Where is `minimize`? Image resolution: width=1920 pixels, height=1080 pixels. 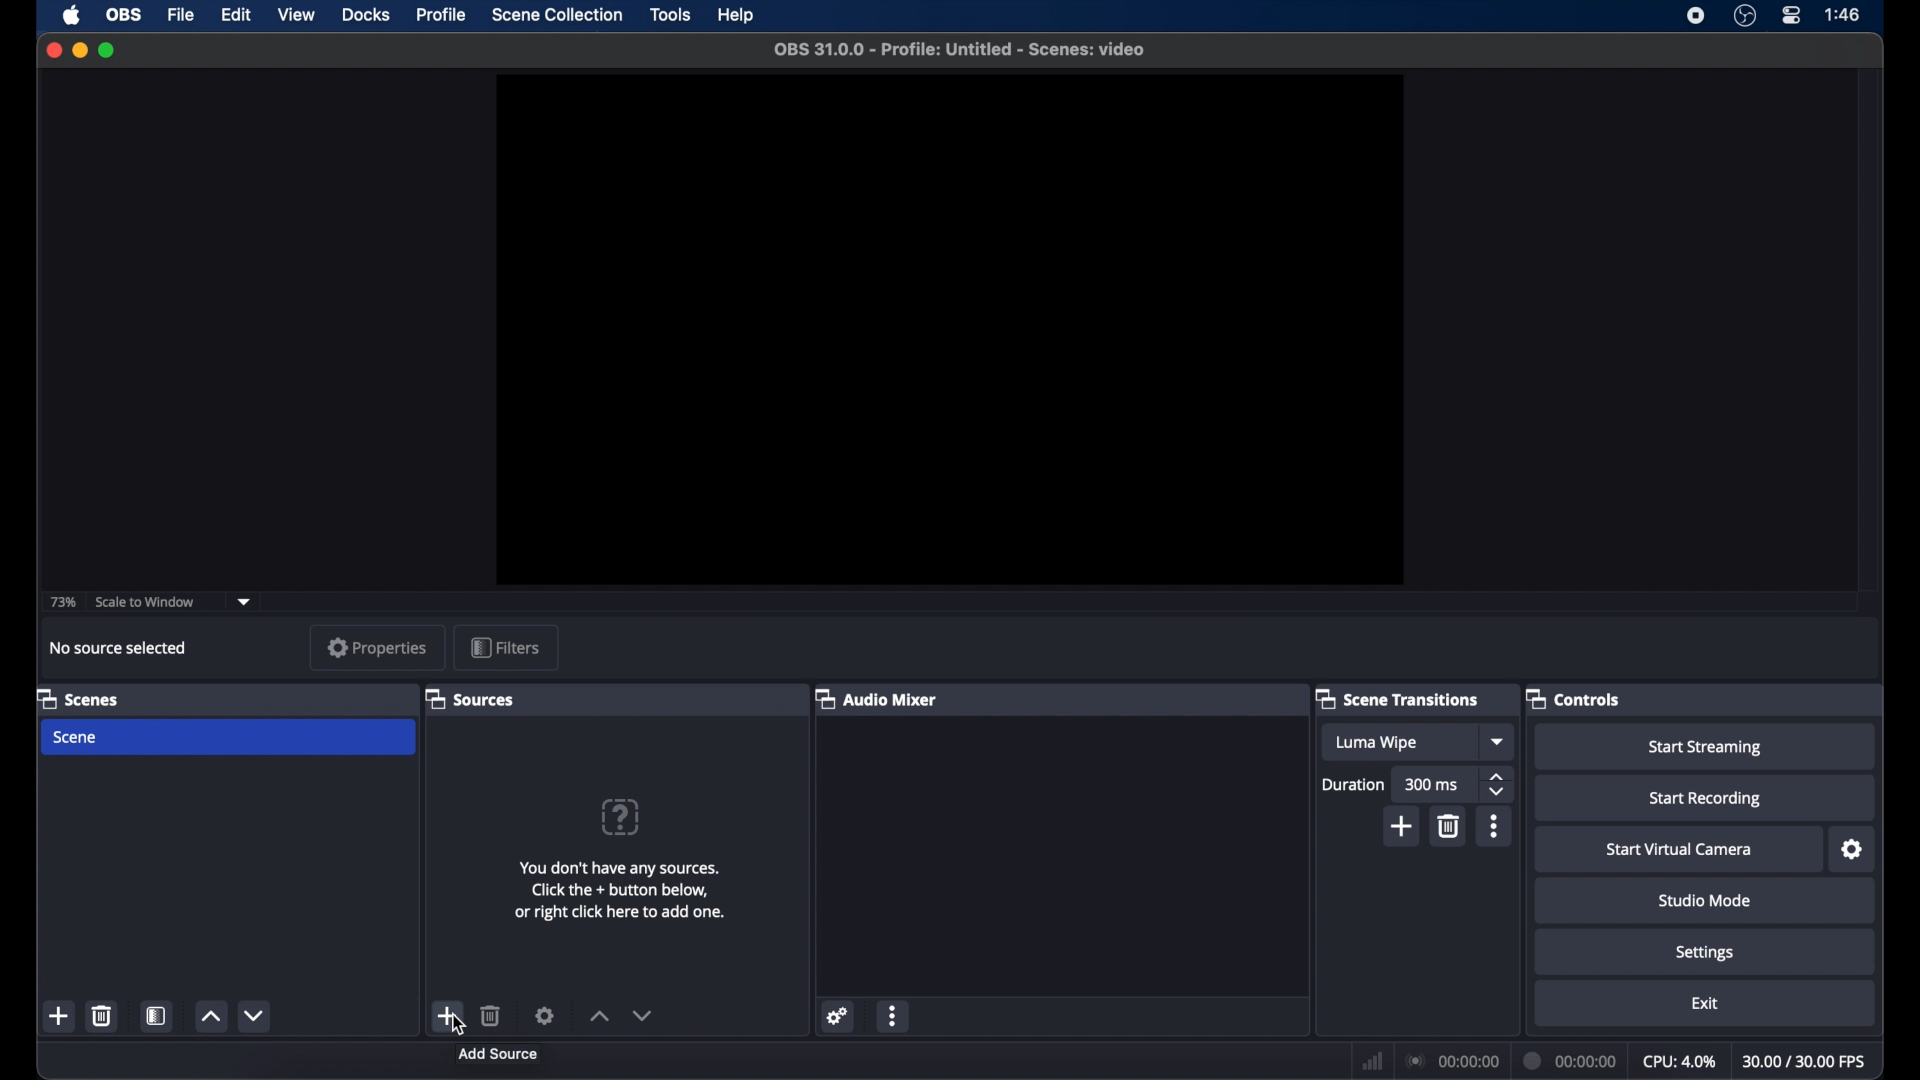 minimize is located at coordinates (79, 50).